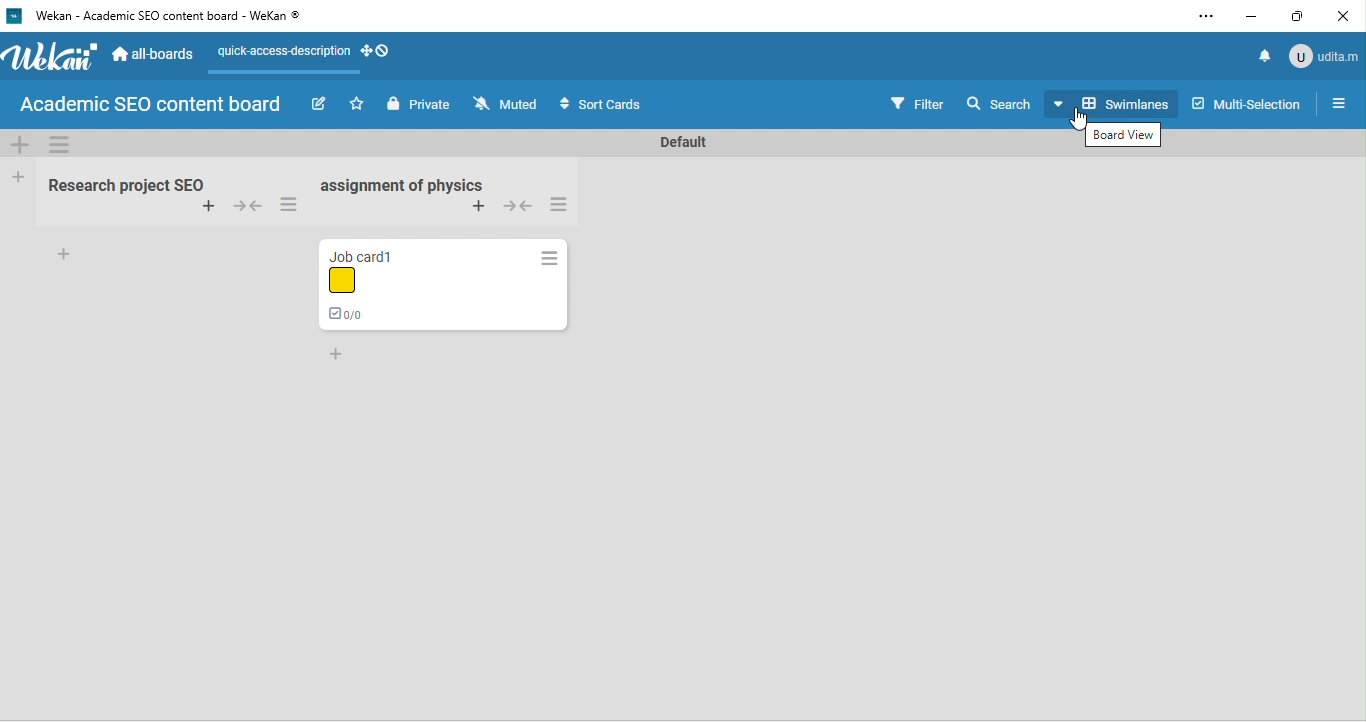 The width and height of the screenshot is (1366, 722). What do you see at coordinates (1125, 135) in the screenshot?
I see `board view` at bounding box center [1125, 135].